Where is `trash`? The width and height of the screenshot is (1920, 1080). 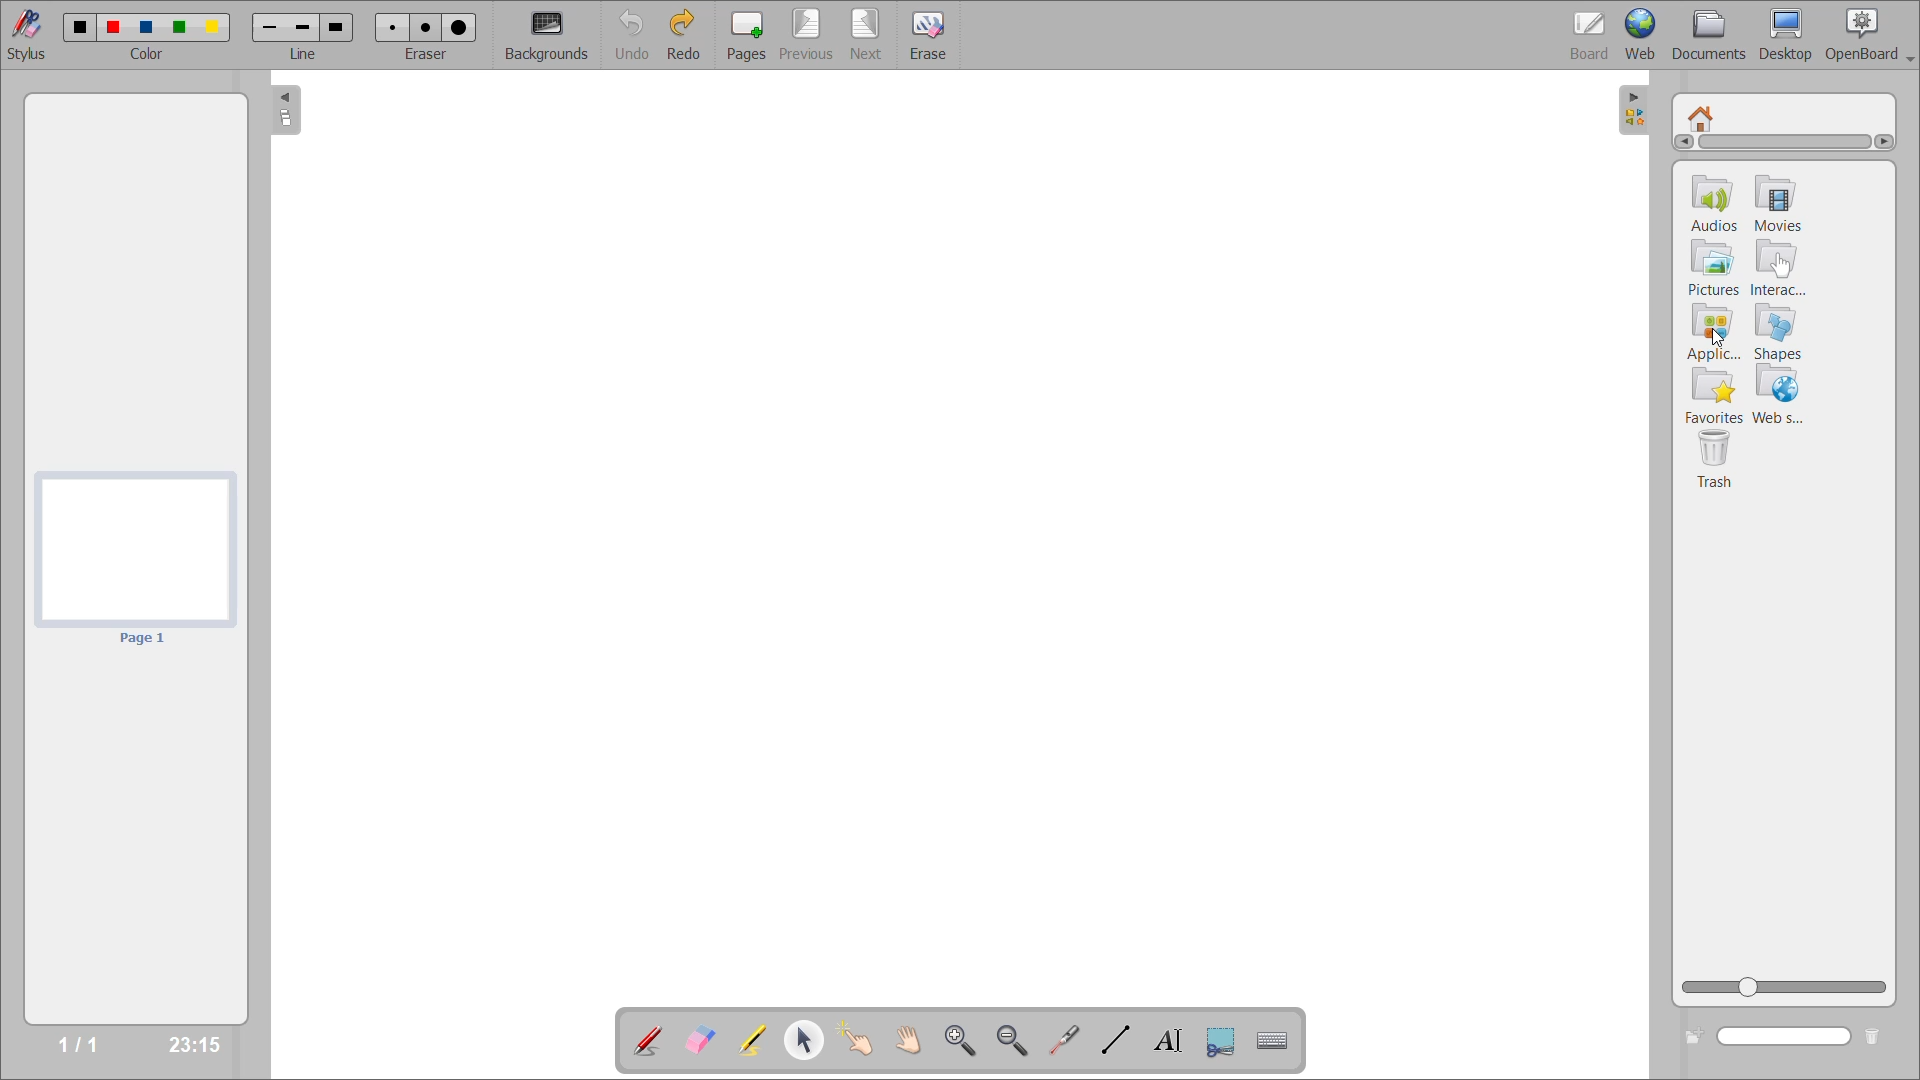 trash is located at coordinates (1715, 459).